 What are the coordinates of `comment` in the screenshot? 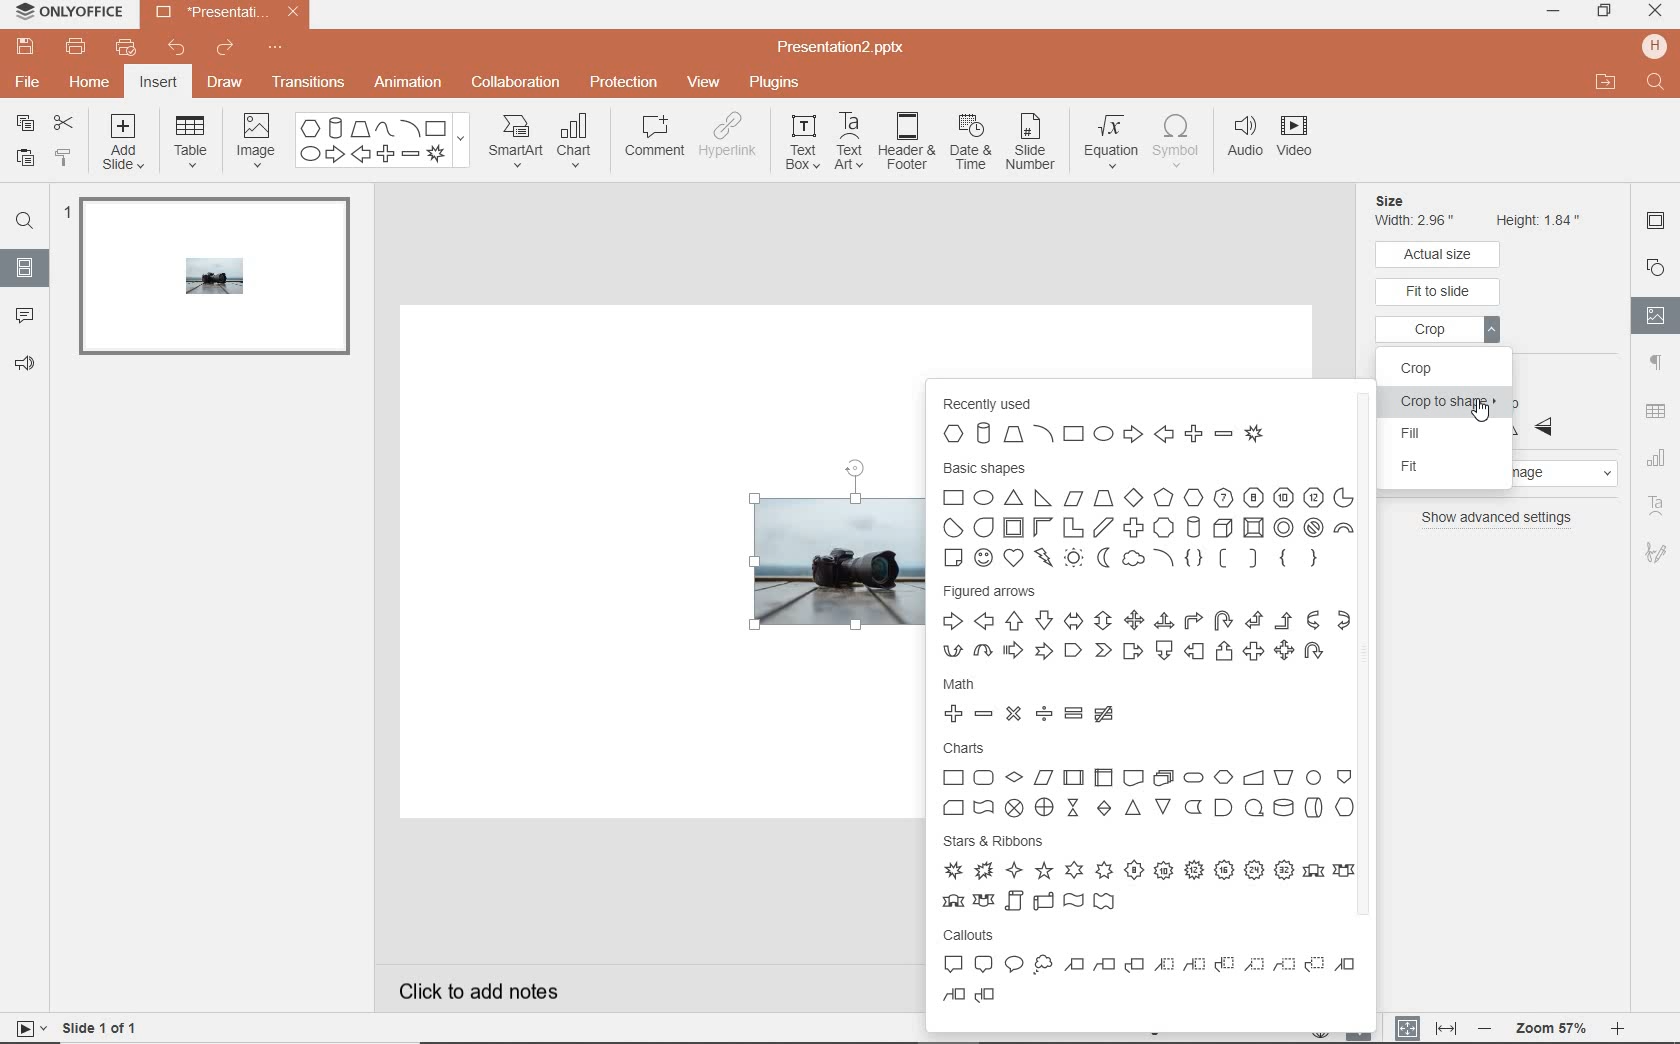 It's located at (655, 139).